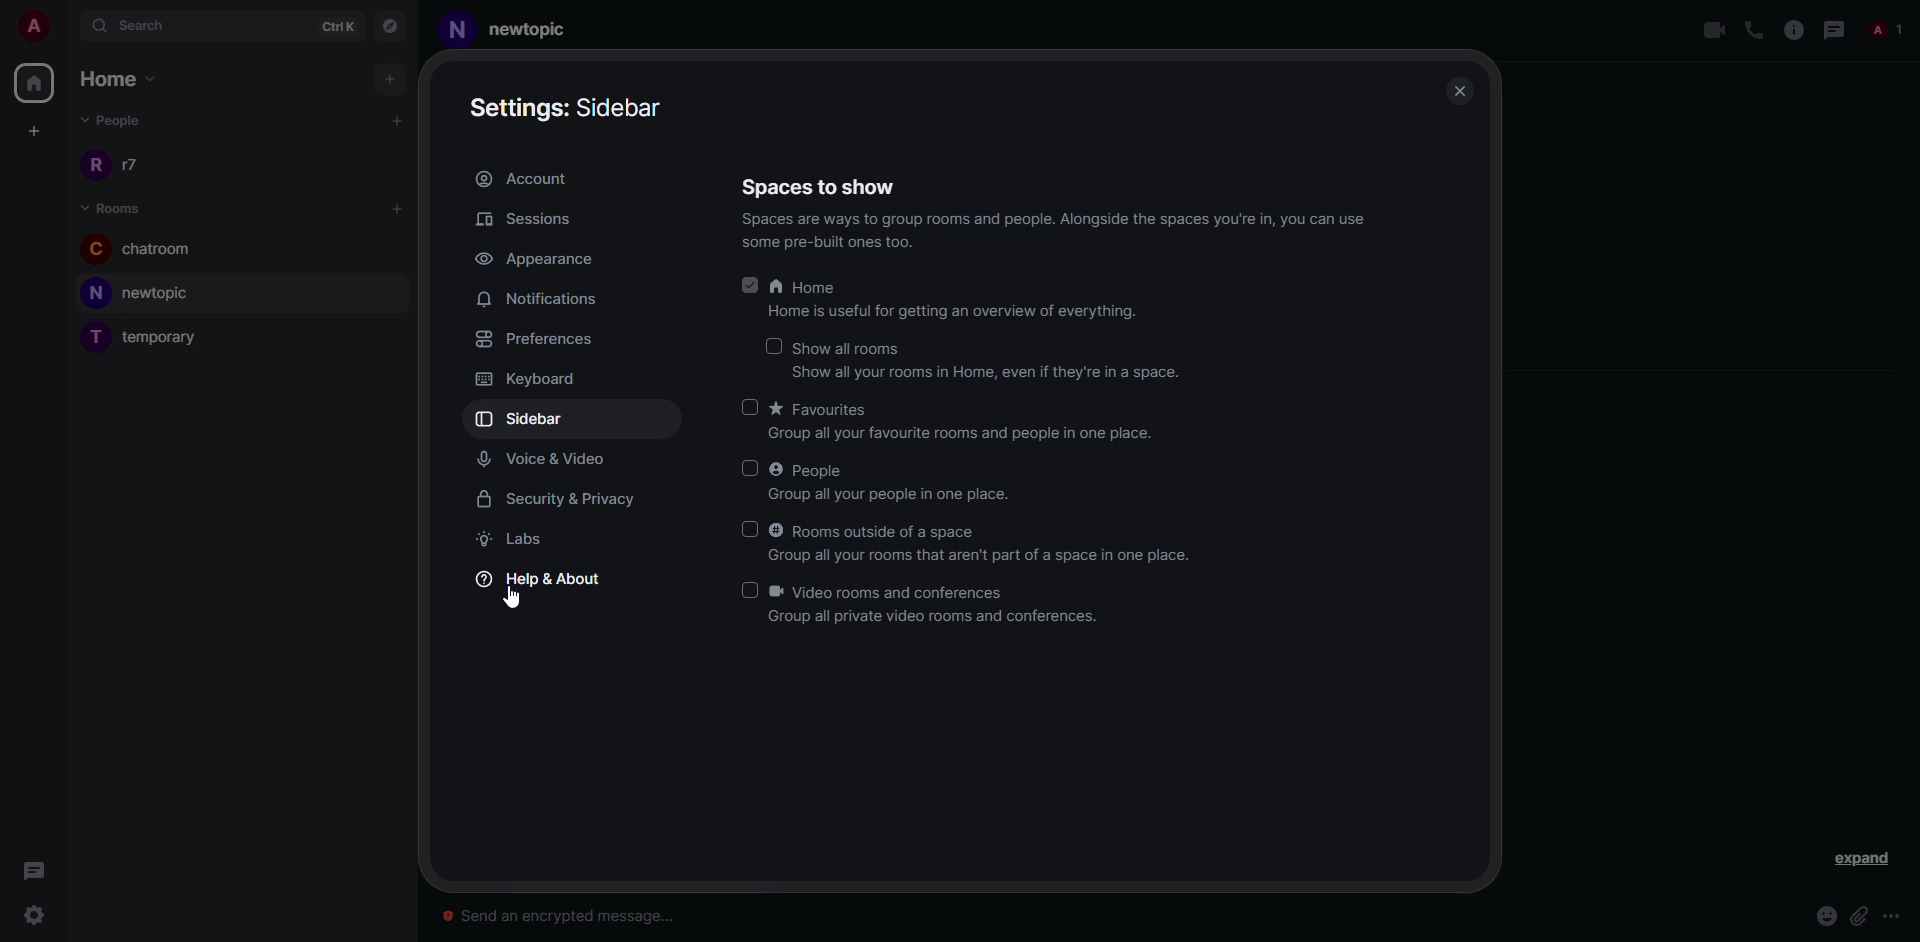 The width and height of the screenshot is (1920, 942). I want to click on add, so click(398, 118).